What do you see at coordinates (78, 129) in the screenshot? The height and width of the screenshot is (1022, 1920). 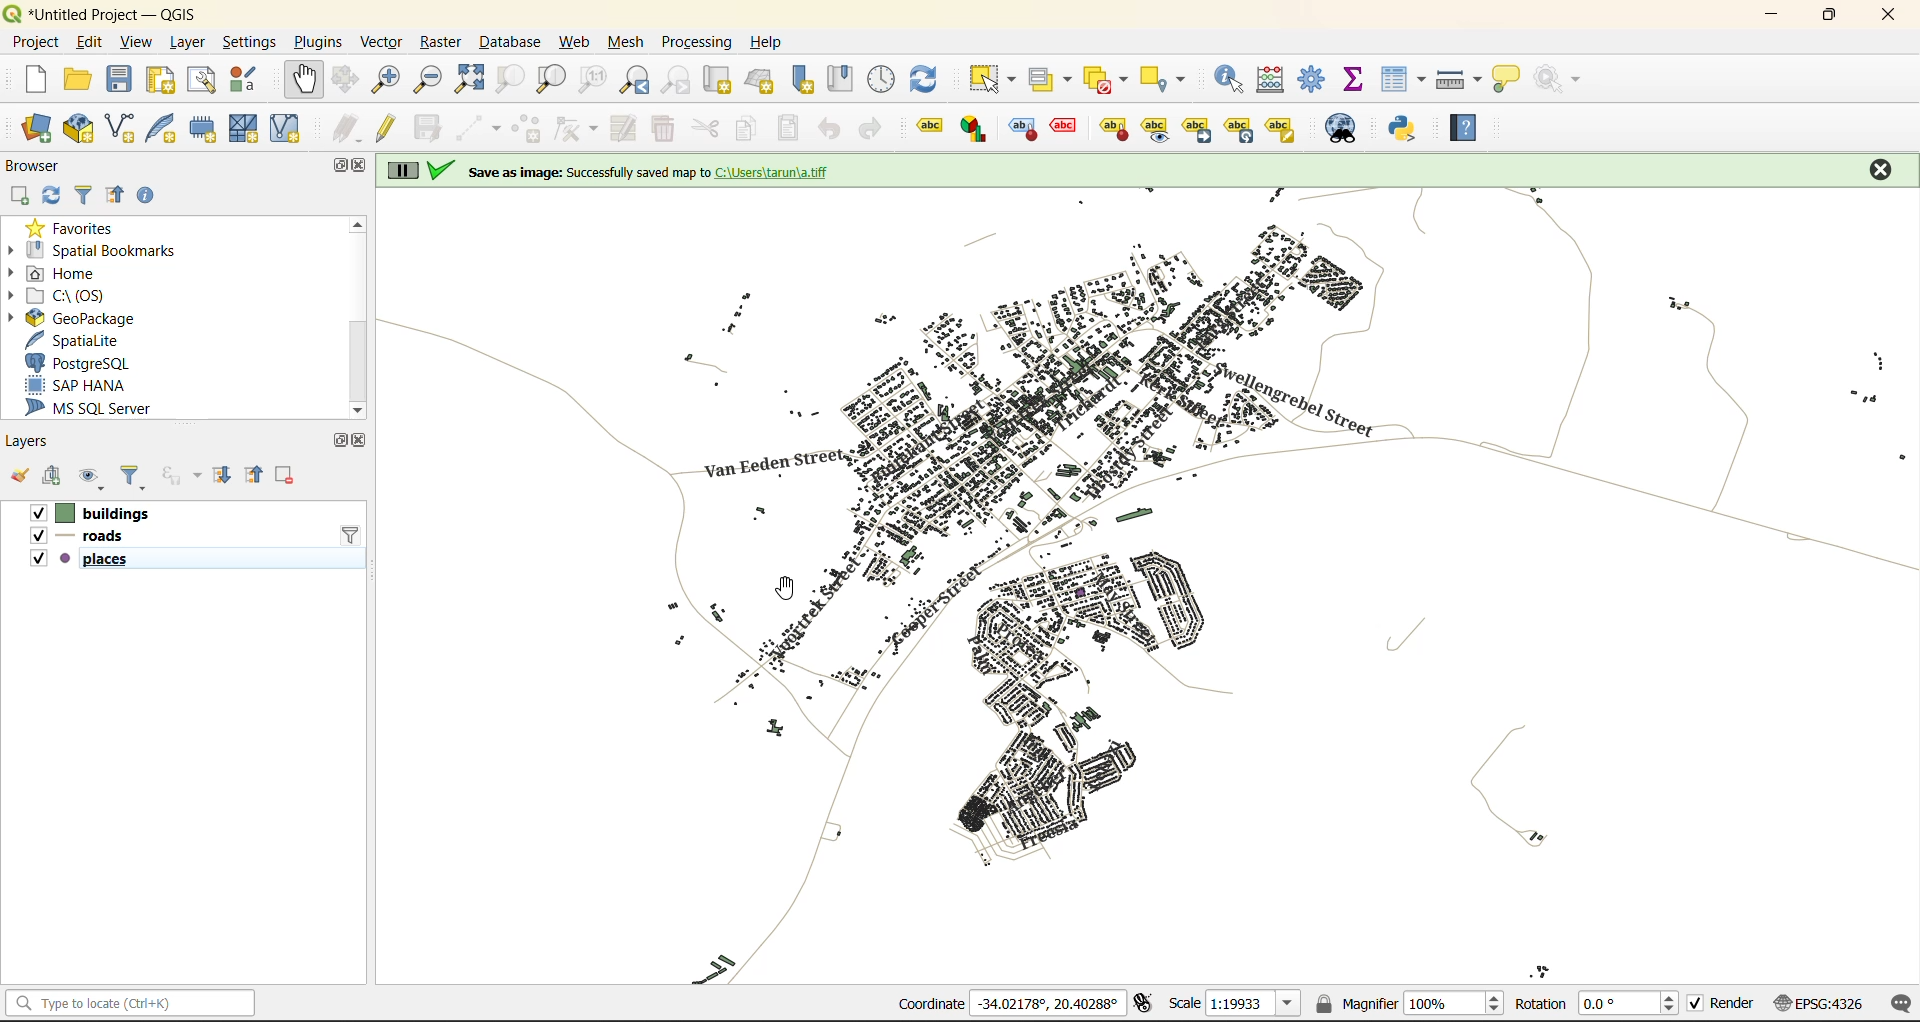 I see `new geopackage` at bounding box center [78, 129].